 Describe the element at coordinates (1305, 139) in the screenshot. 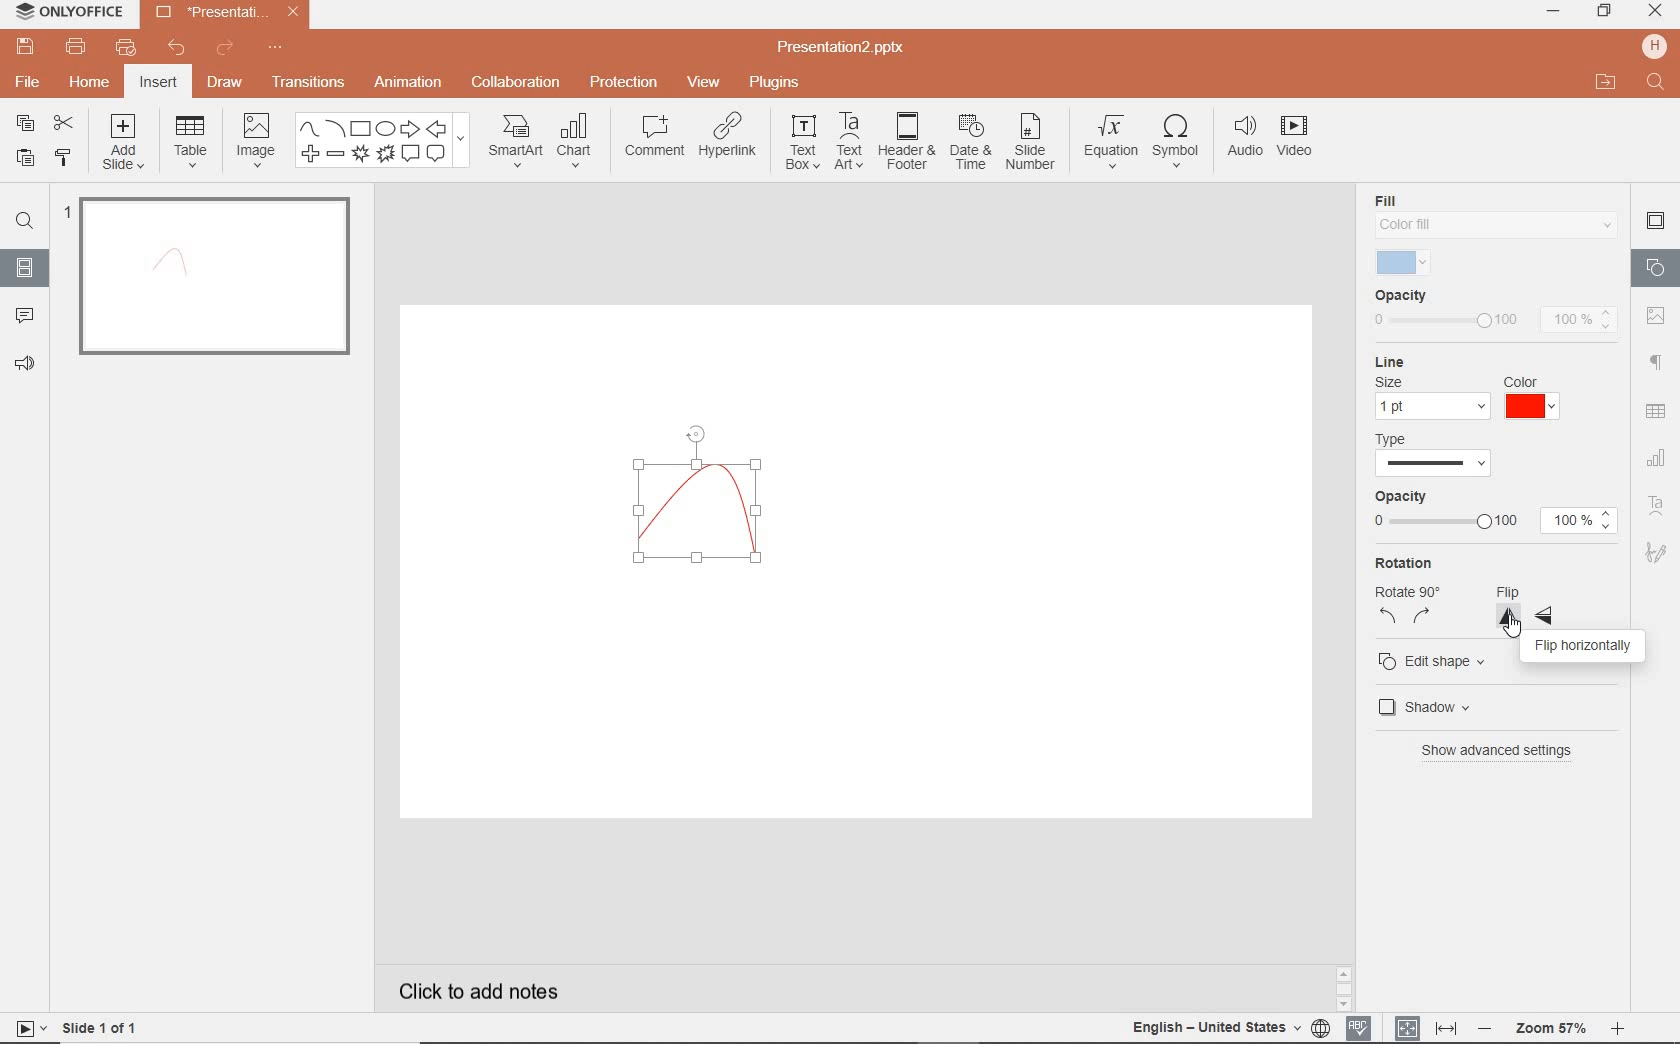

I see `VIDEO` at that location.